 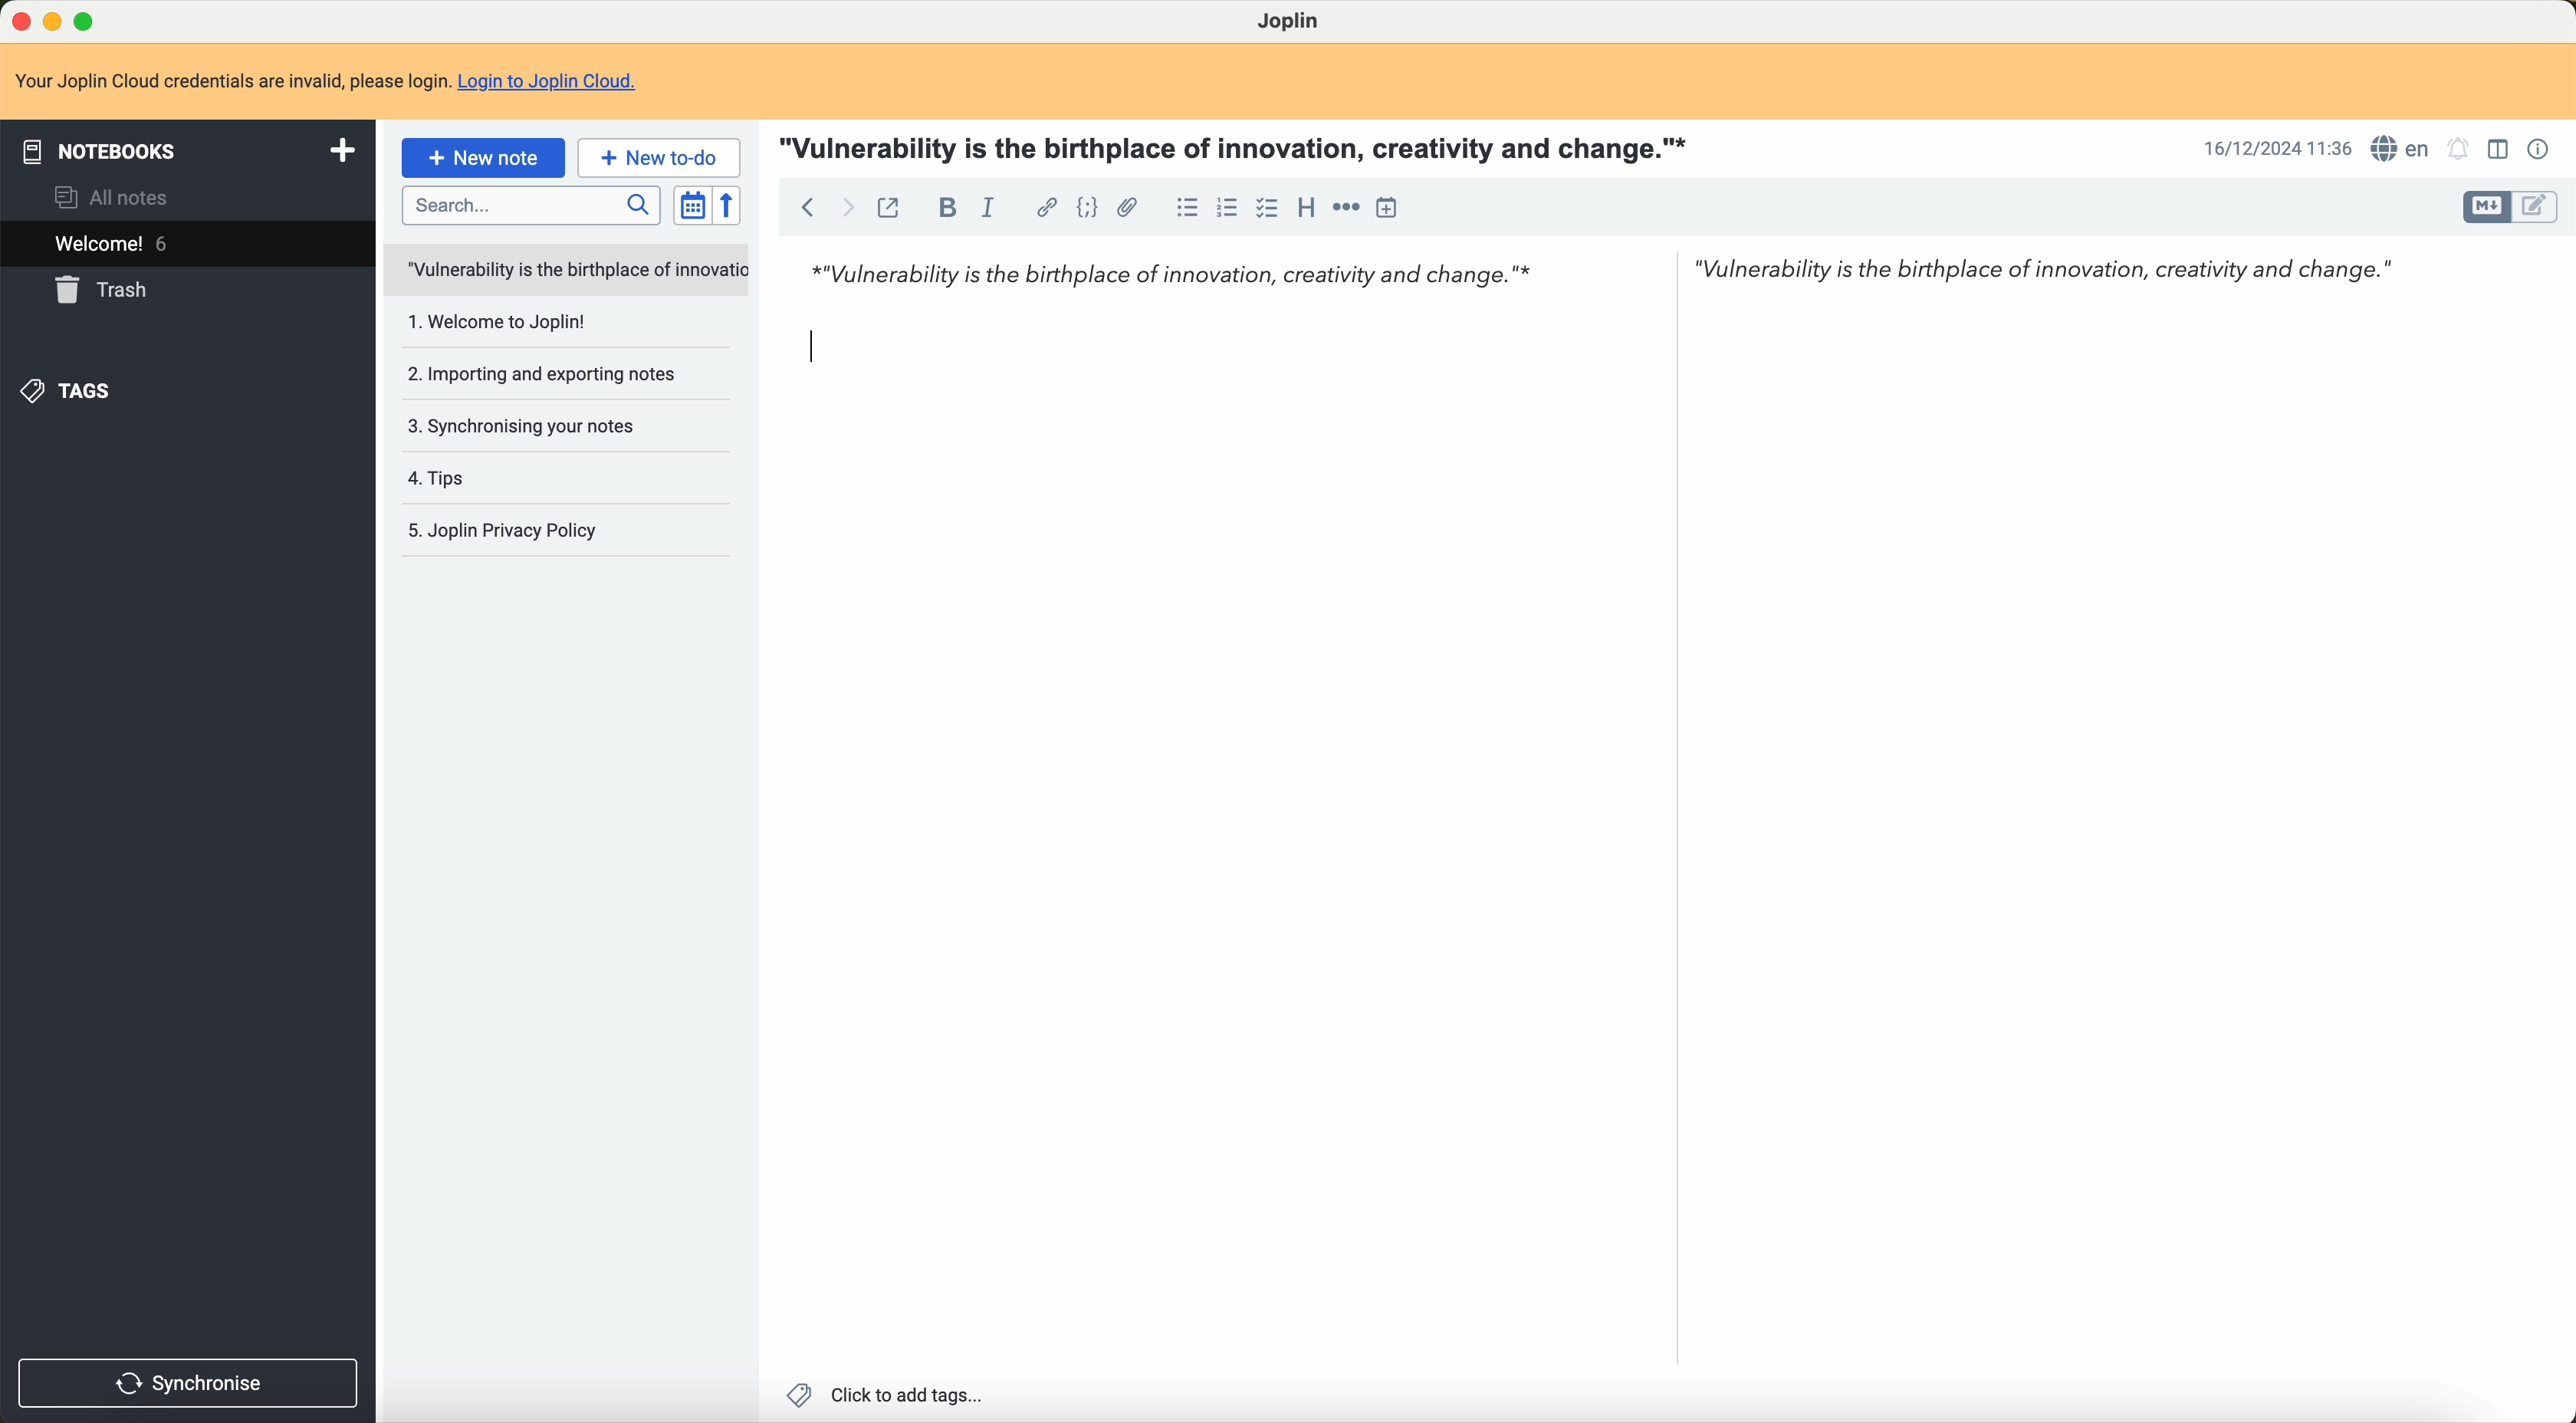 I want to click on search bar, so click(x=526, y=204).